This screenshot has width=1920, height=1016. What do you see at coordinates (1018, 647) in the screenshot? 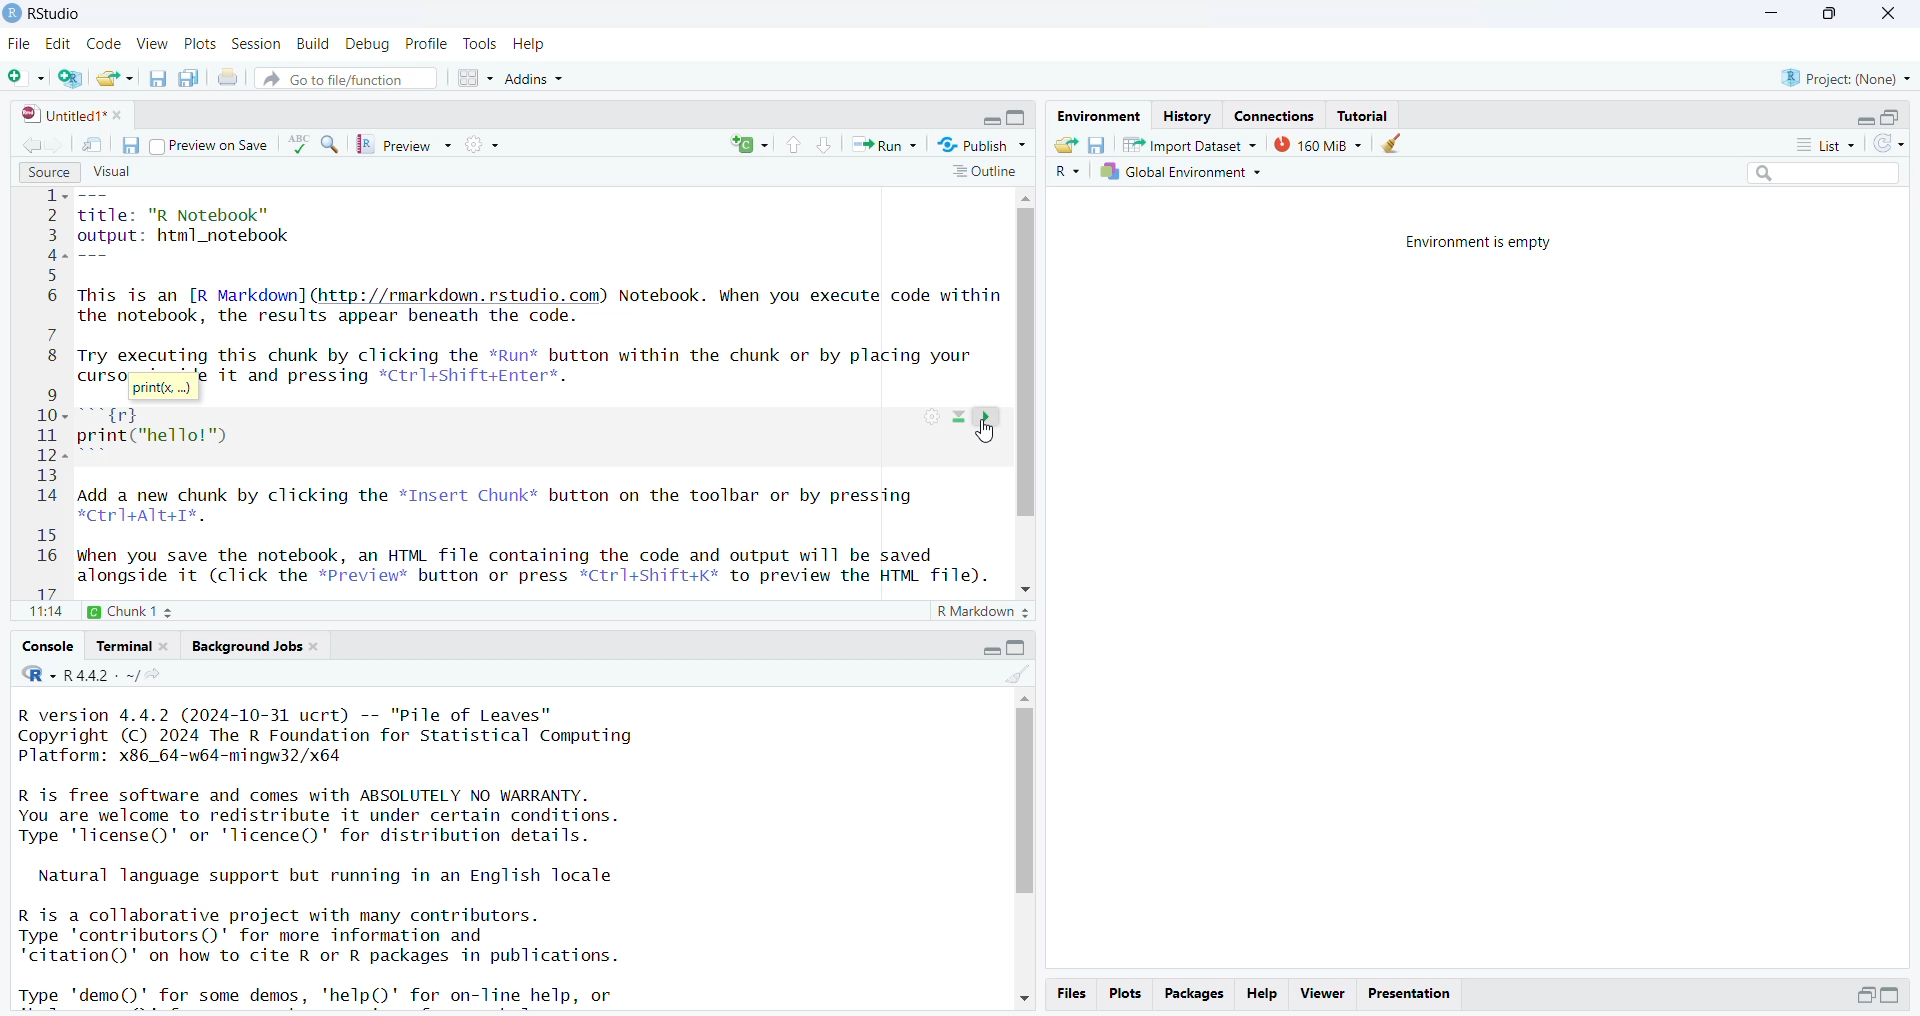
I see `collapse` at bounding box center [1018, 647].